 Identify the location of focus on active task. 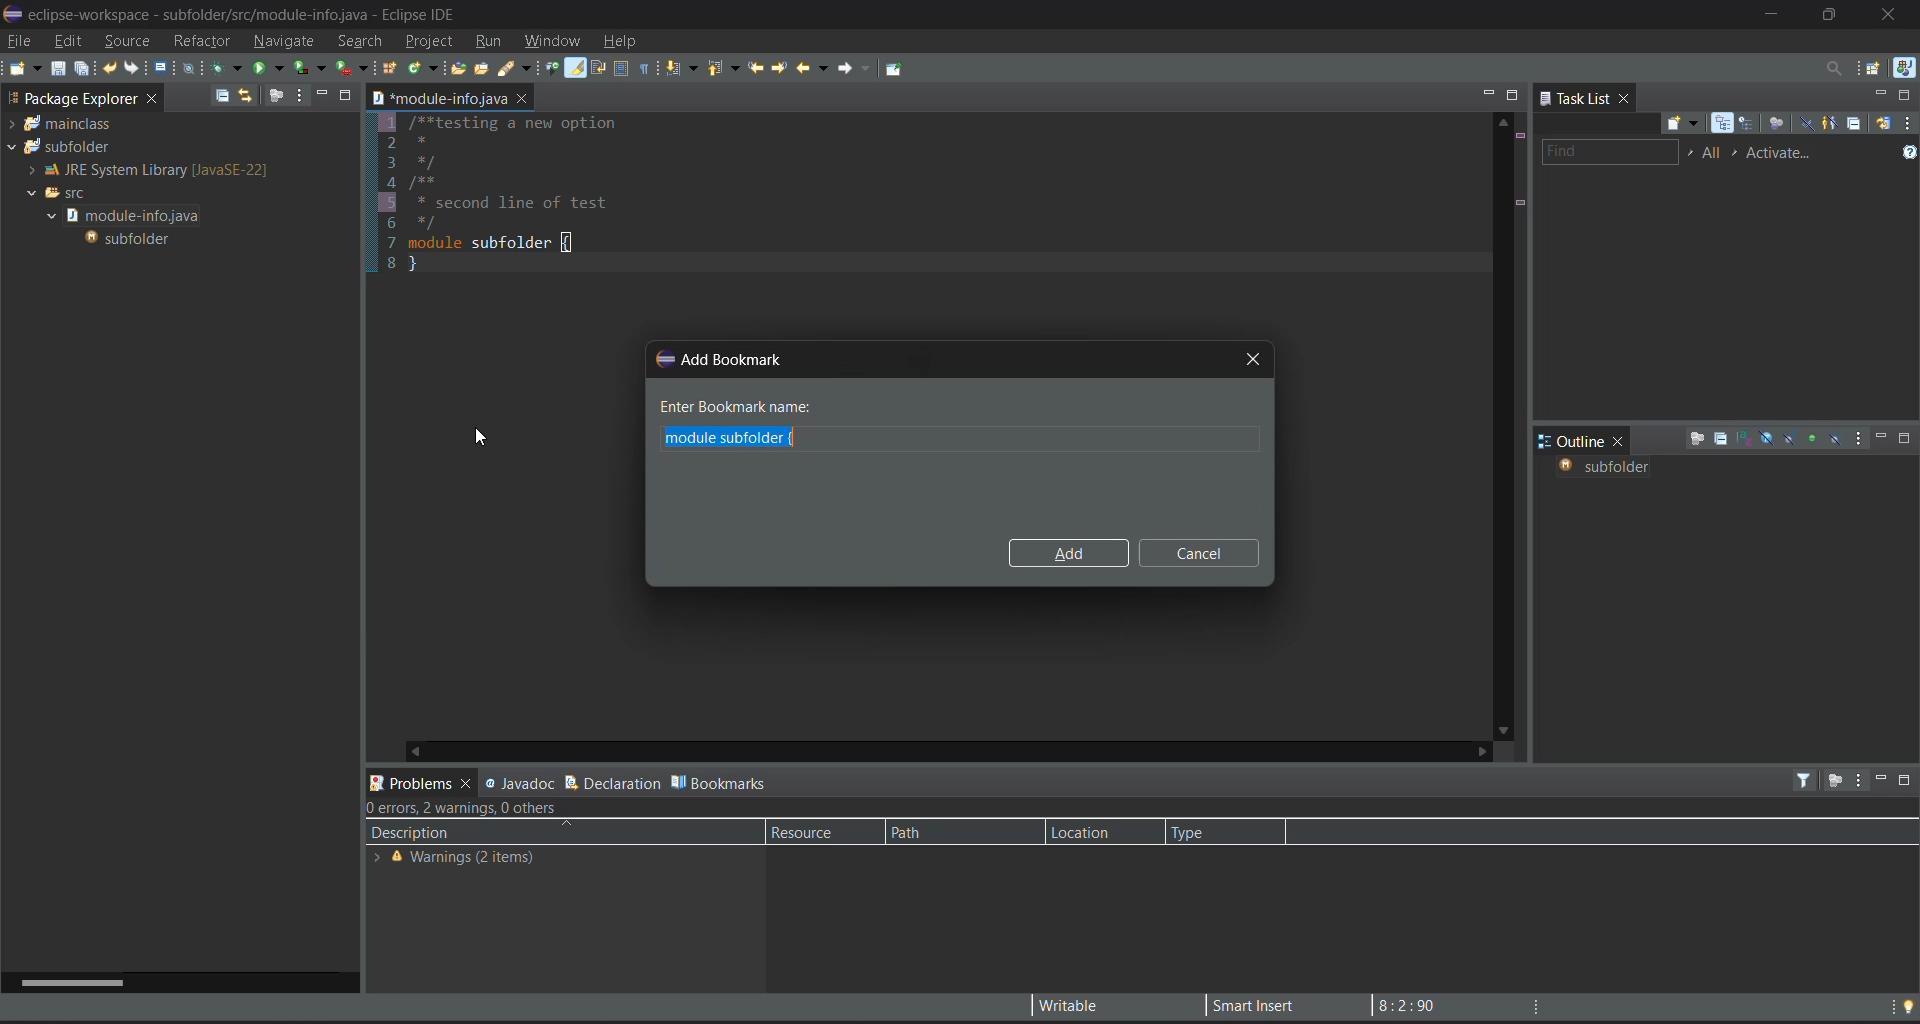
(278, 94).